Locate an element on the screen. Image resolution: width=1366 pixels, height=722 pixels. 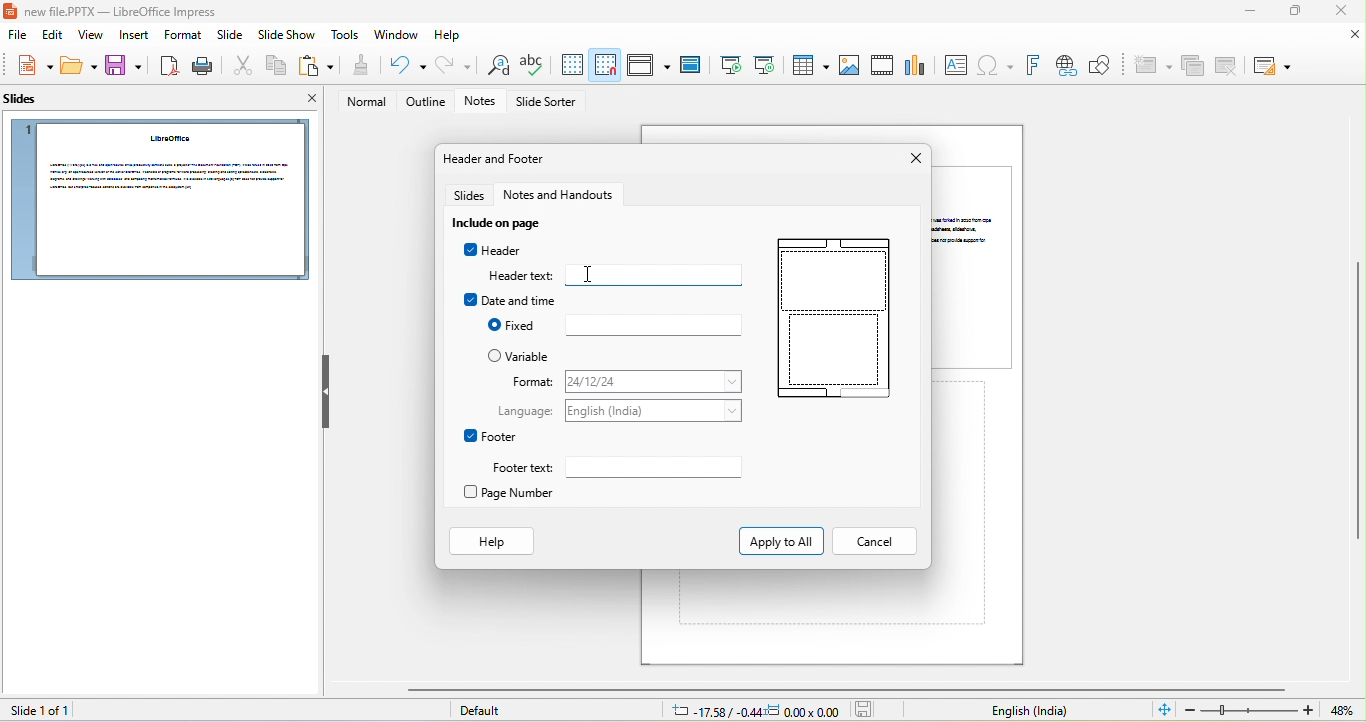
Apply to All is located at coordinates (779, 540).